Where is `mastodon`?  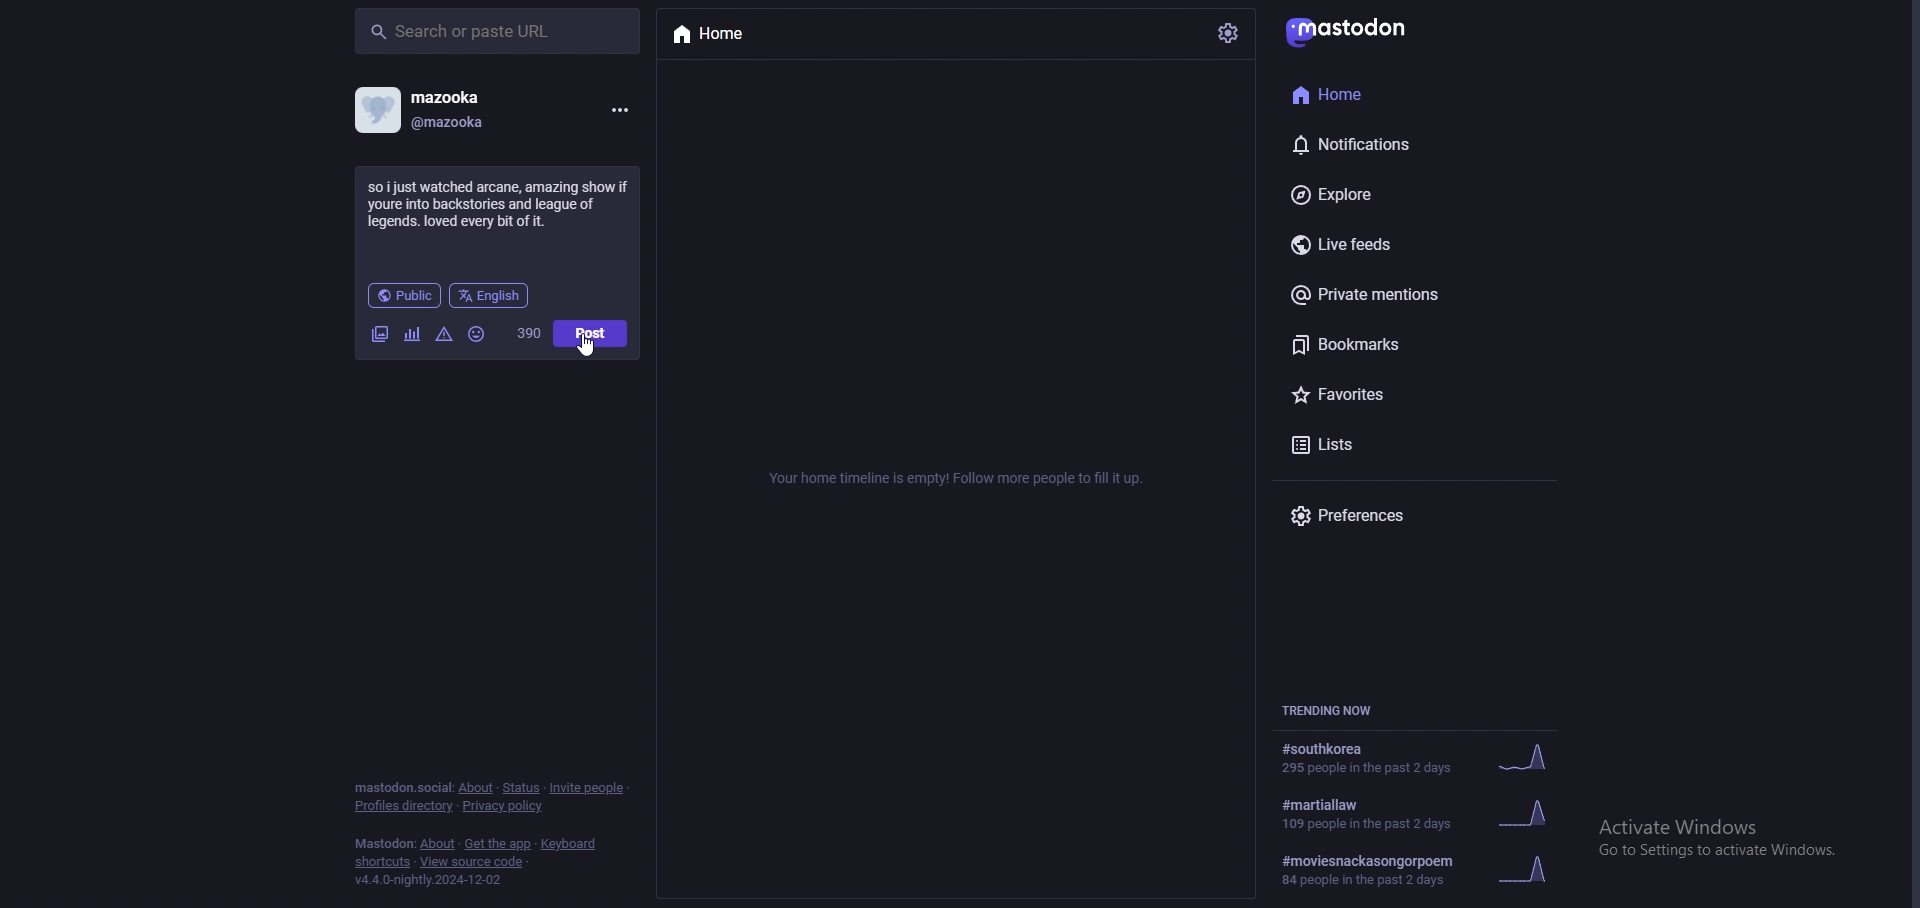 mastodon is located at coordinates (1355, 29).